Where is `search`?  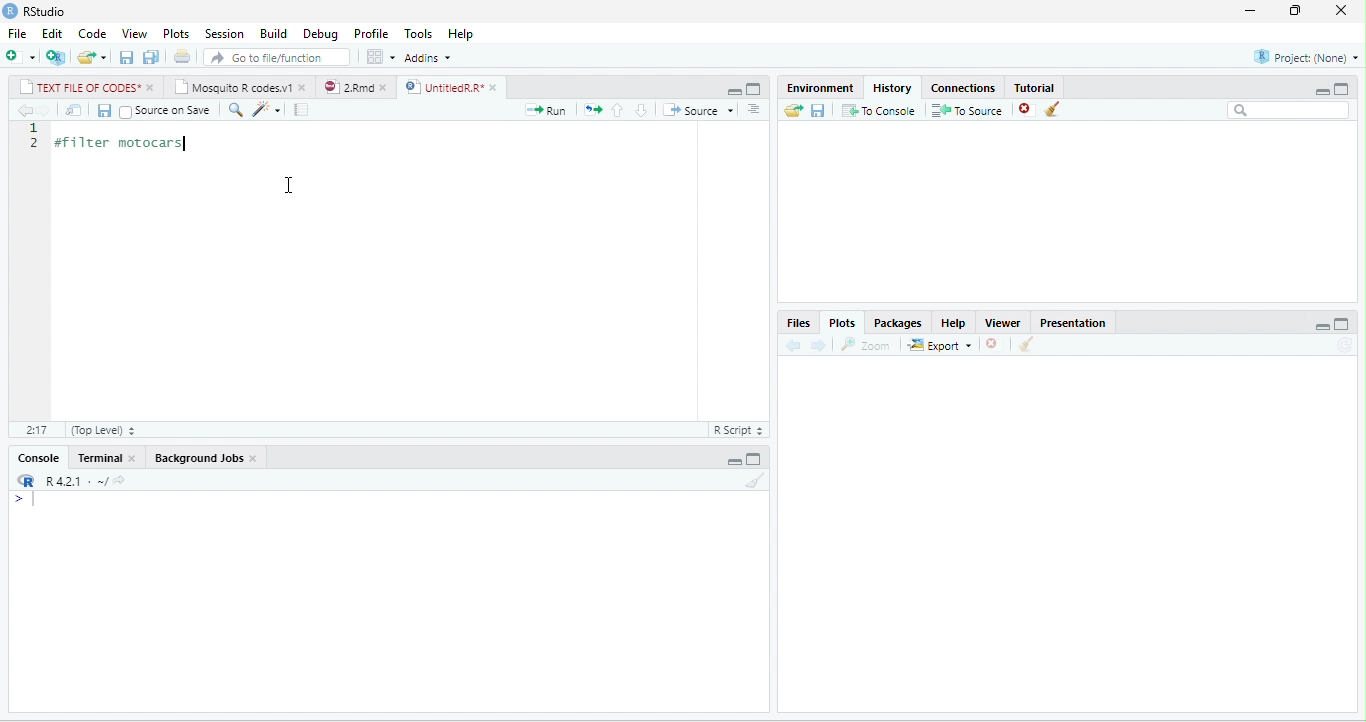 search is located at coordinates (235, 110).